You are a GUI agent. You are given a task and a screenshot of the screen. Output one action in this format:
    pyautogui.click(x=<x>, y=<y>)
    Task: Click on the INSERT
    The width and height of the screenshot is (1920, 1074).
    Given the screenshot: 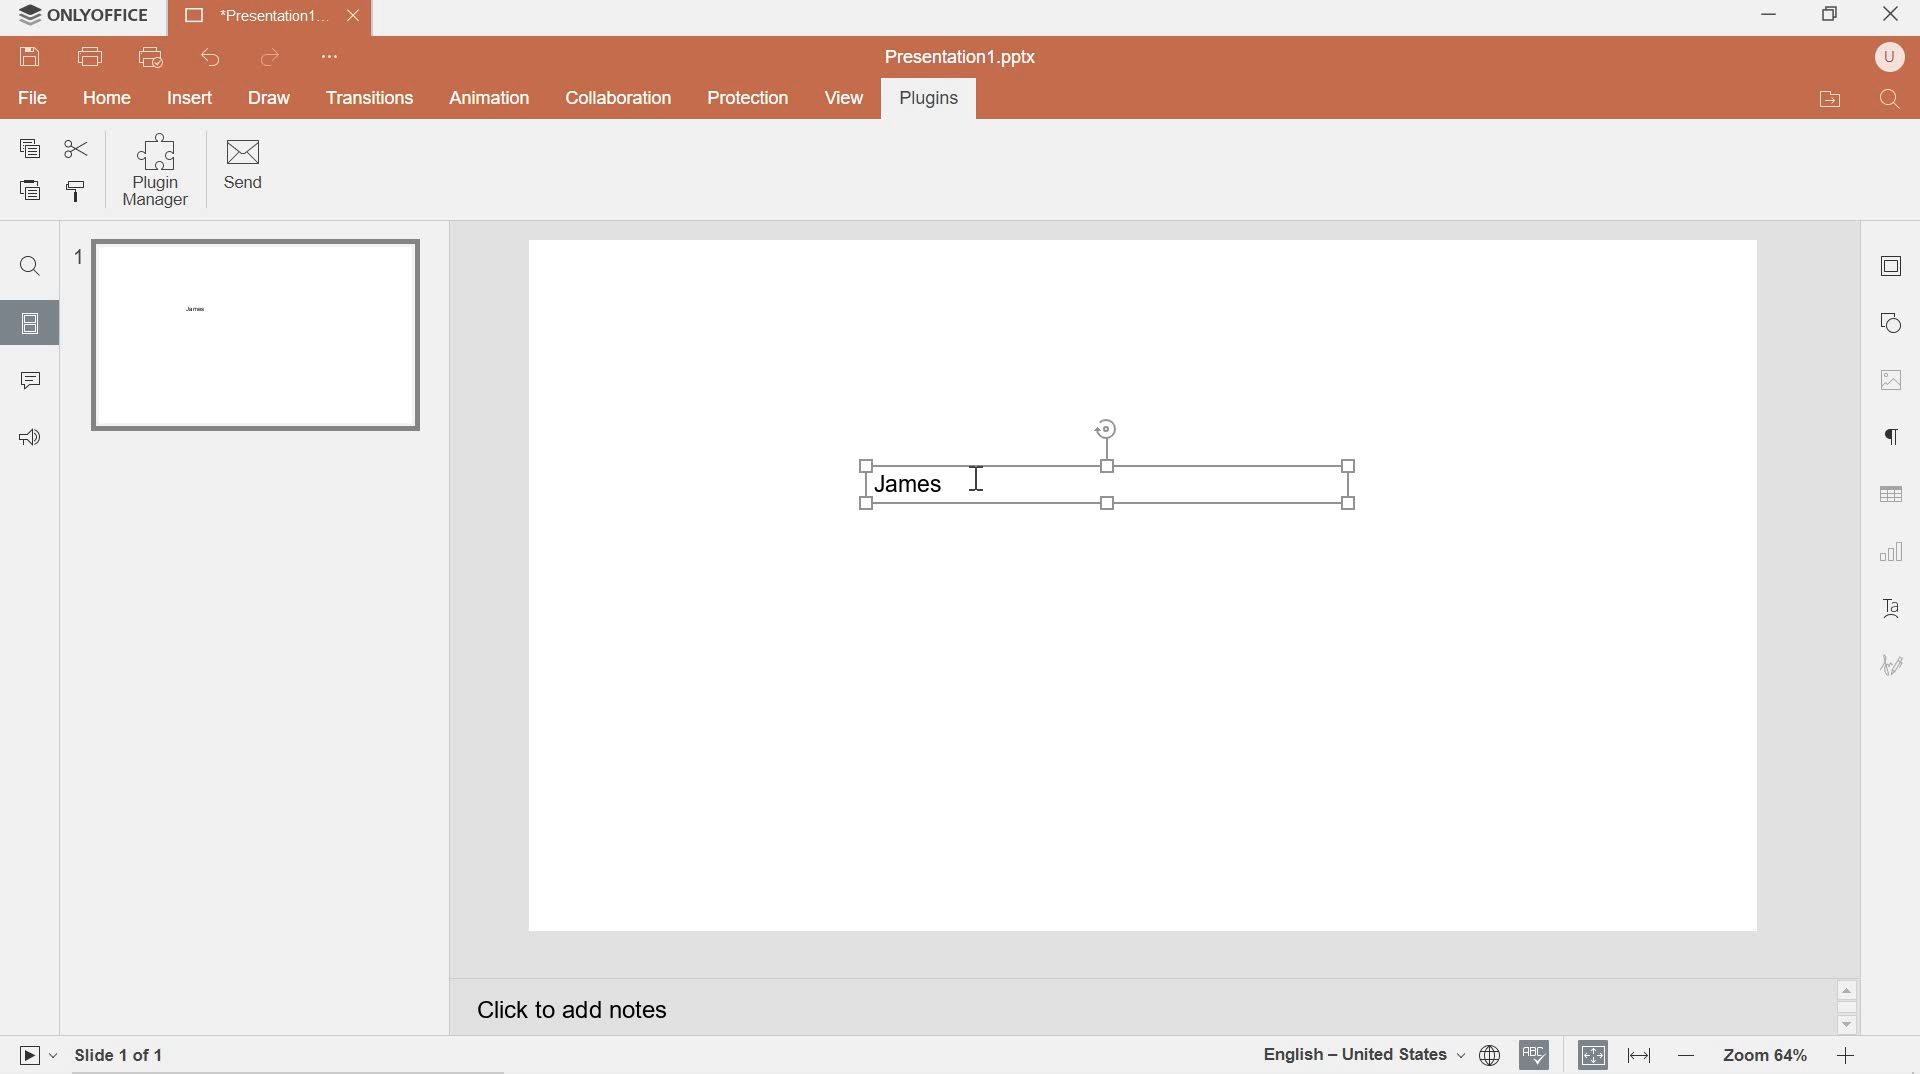 What is the action you would take?
    pyautogui.click(x=192, y=97)
    